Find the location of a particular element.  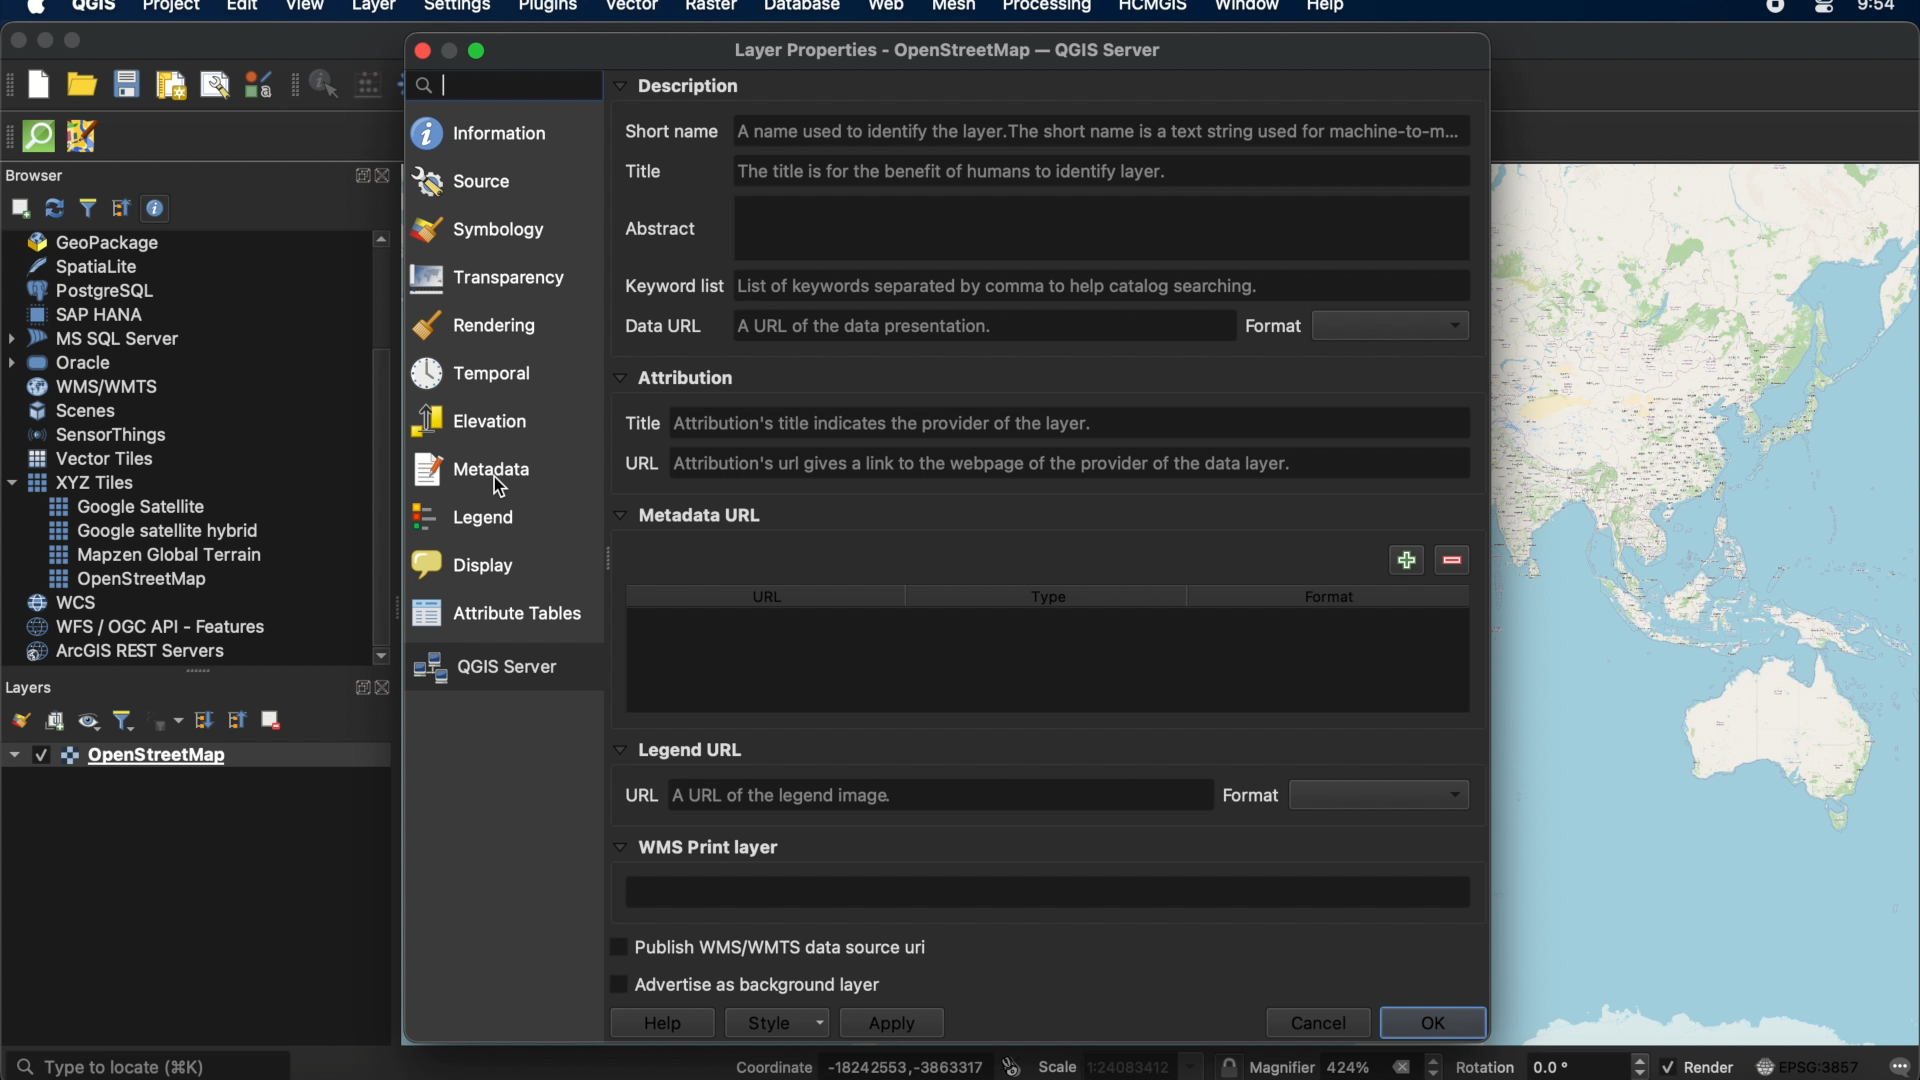

minimize is located at coordinates (44, 40).